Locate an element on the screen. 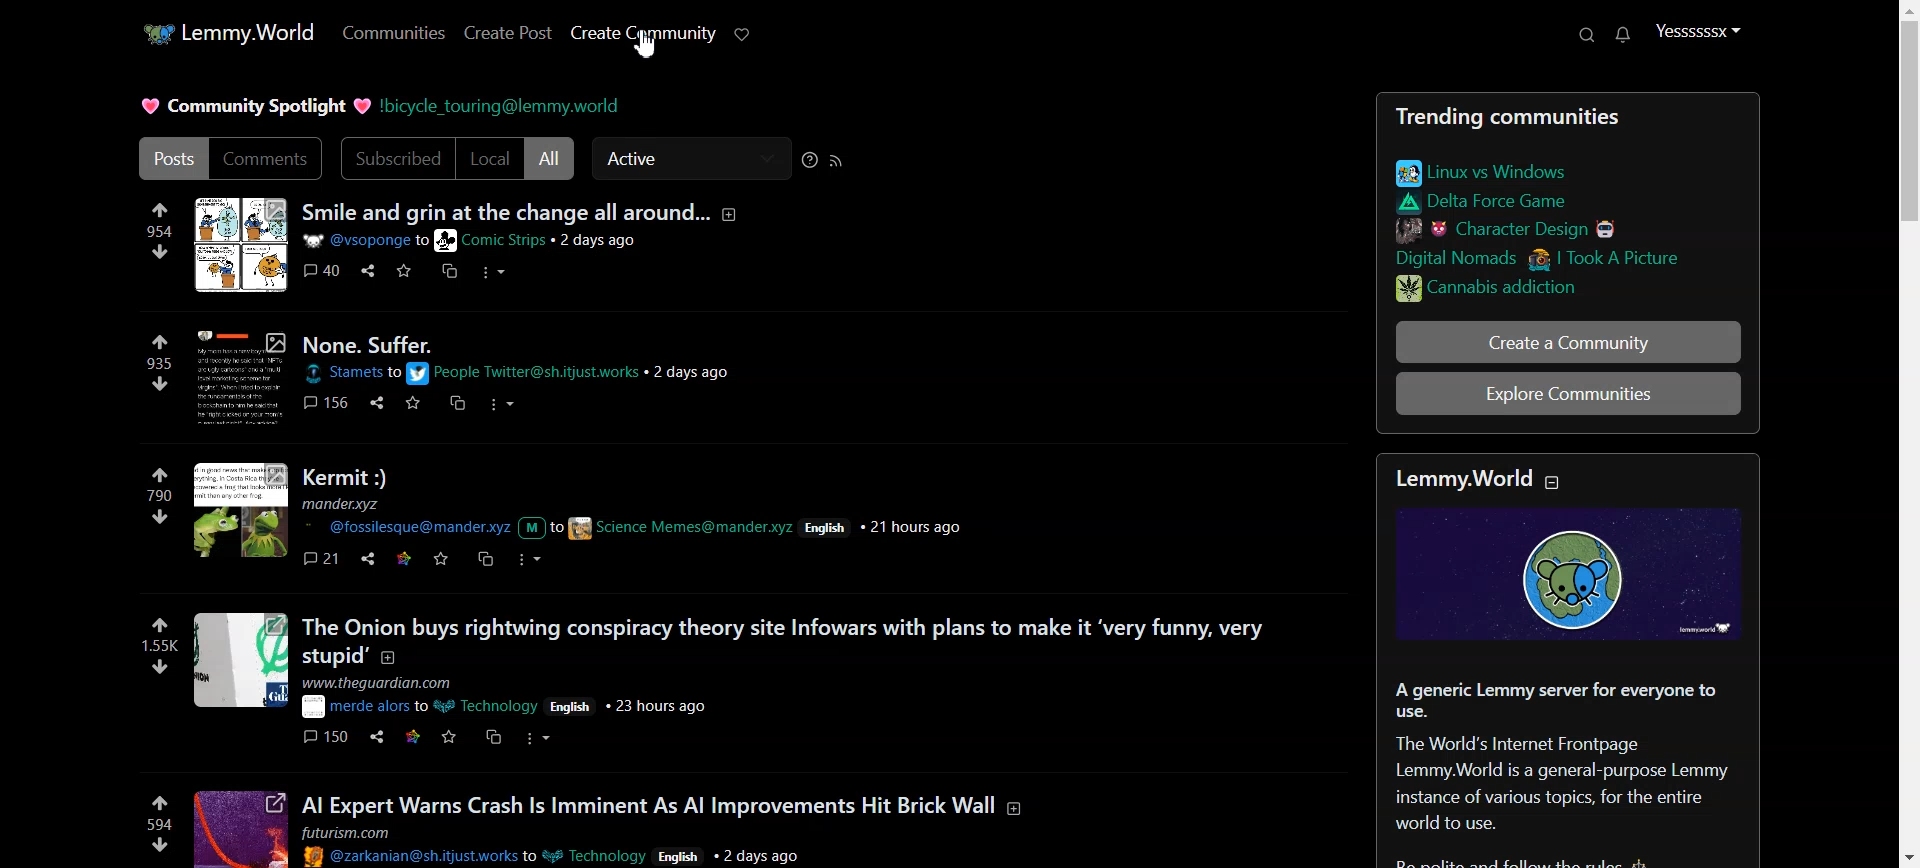 This screenshot has height=868, width=1920. age is located at coordinates (243, 829).